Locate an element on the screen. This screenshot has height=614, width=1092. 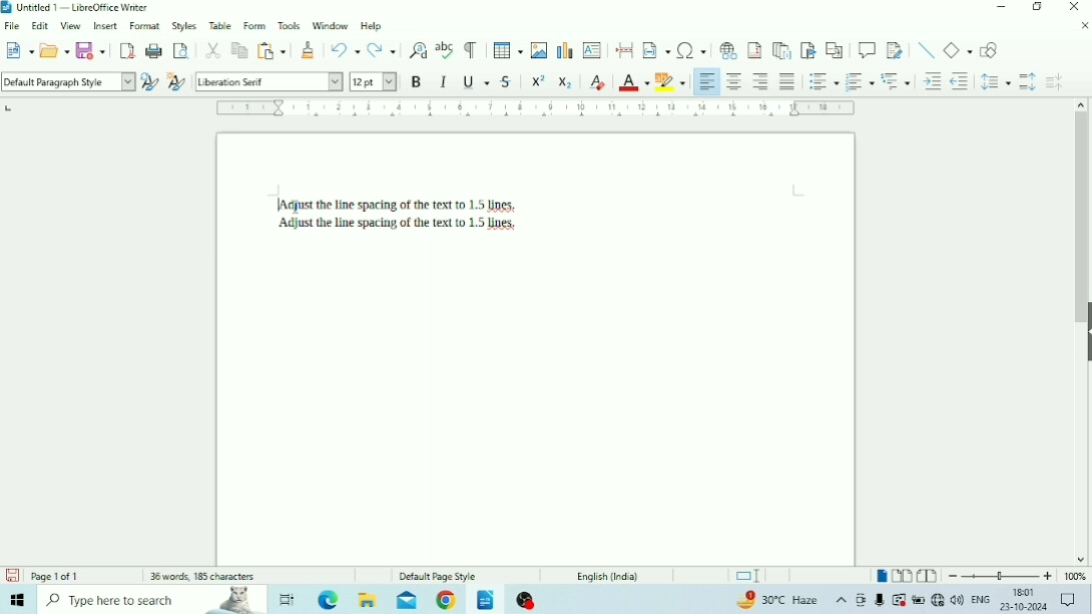
Show hidden icons is located at coordinates (842, 600).